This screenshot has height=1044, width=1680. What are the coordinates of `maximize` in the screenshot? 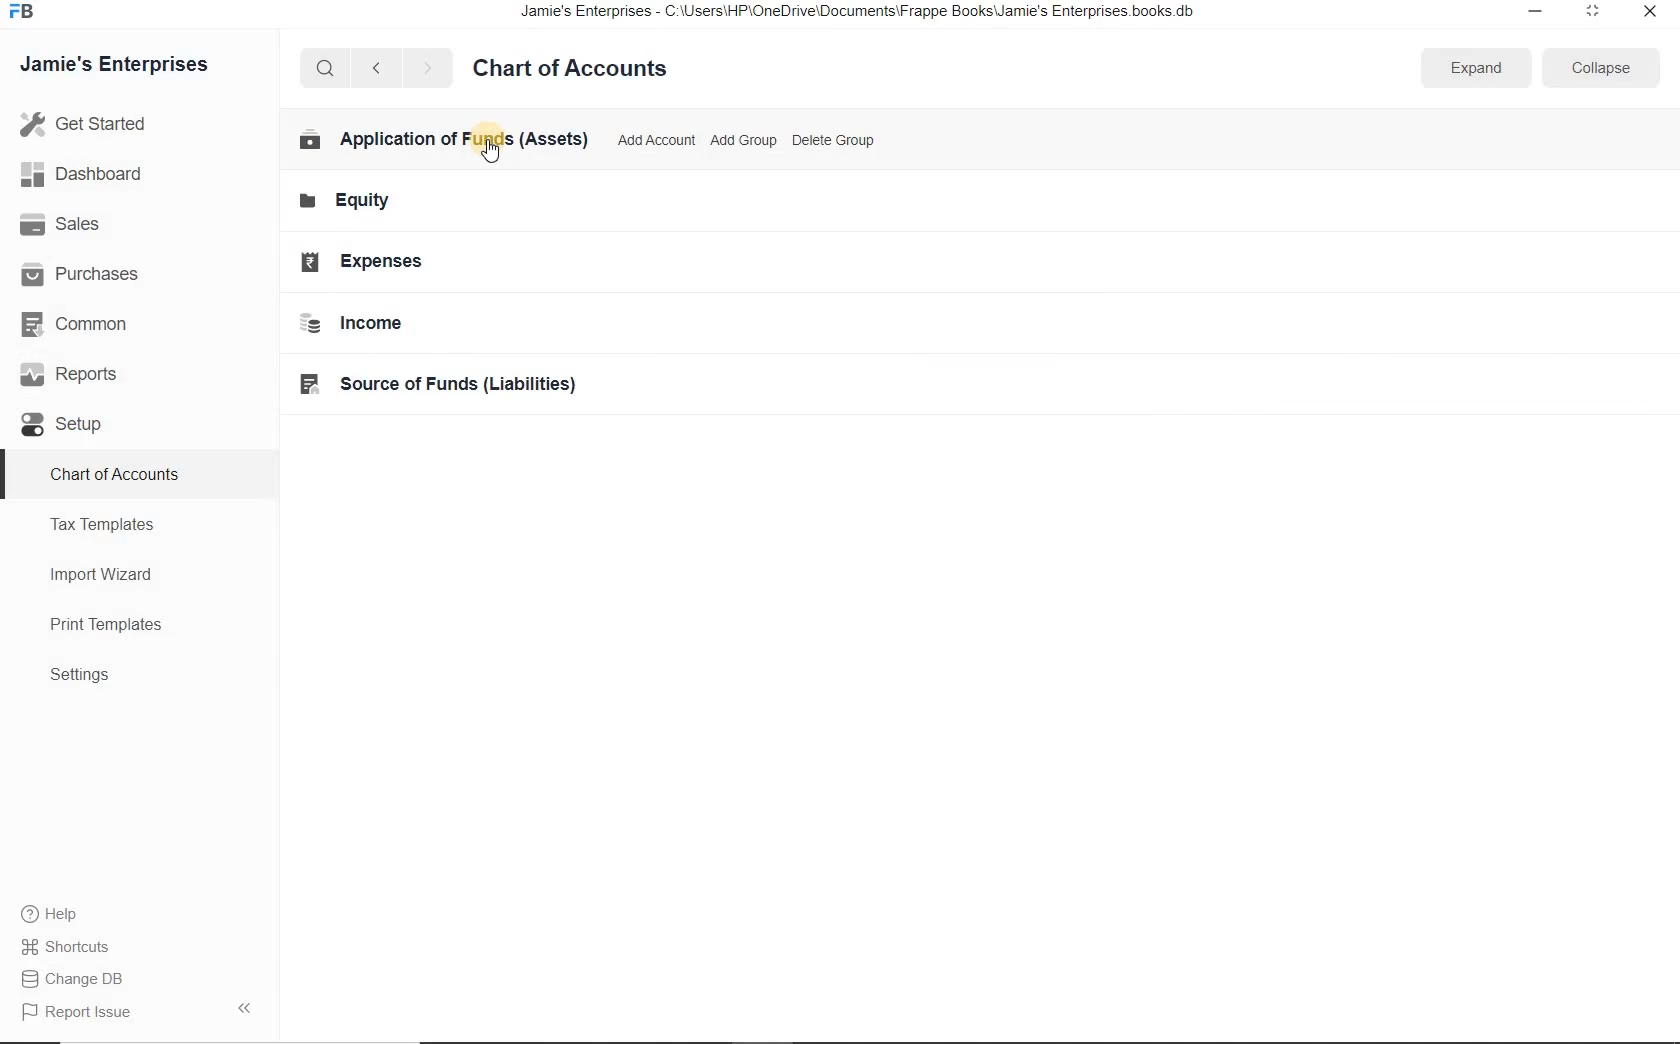 It's located at (1591, 11).